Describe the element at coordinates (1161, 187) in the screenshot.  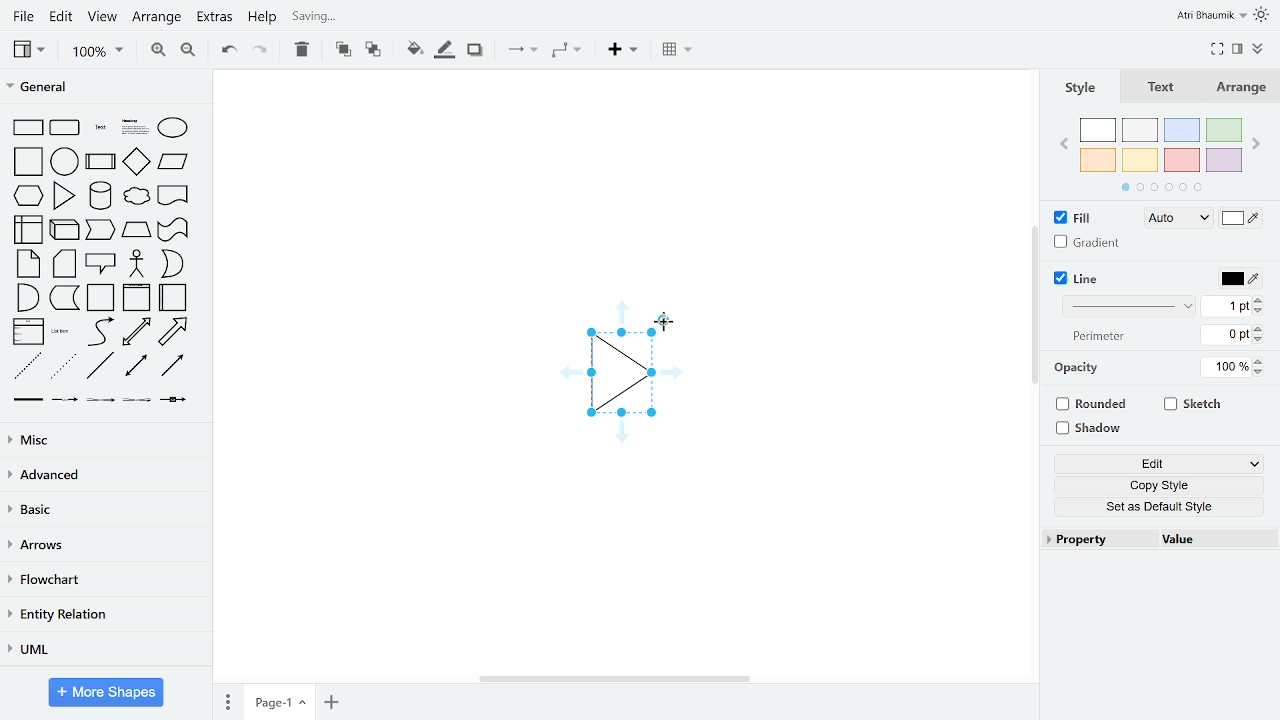
I see `pages in color` at that location.